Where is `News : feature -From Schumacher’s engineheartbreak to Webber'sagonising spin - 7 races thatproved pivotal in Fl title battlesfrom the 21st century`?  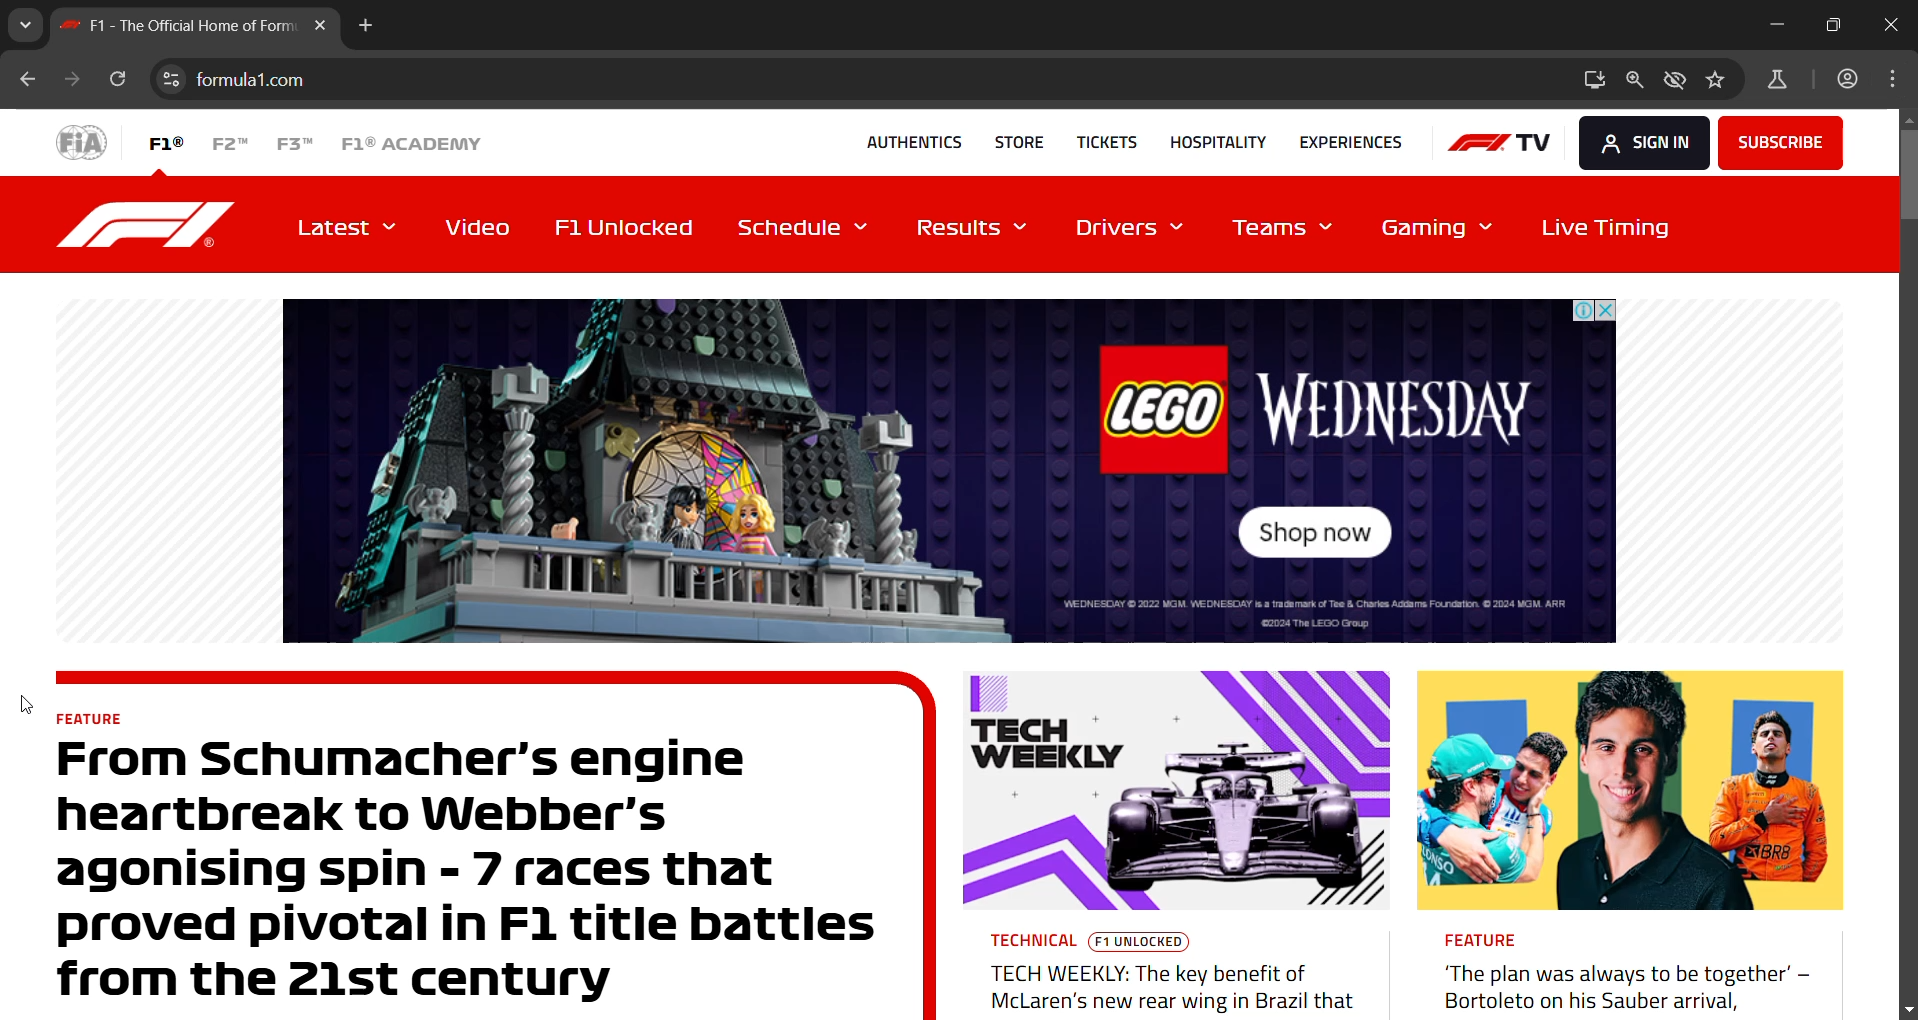 News : feature -From Schumacher’s engineheartbreak to Webber'sagonising spin - 7 races thatproved pivotal in Fl title battlesfrom the 21st century is located at coordinates (495, 844).